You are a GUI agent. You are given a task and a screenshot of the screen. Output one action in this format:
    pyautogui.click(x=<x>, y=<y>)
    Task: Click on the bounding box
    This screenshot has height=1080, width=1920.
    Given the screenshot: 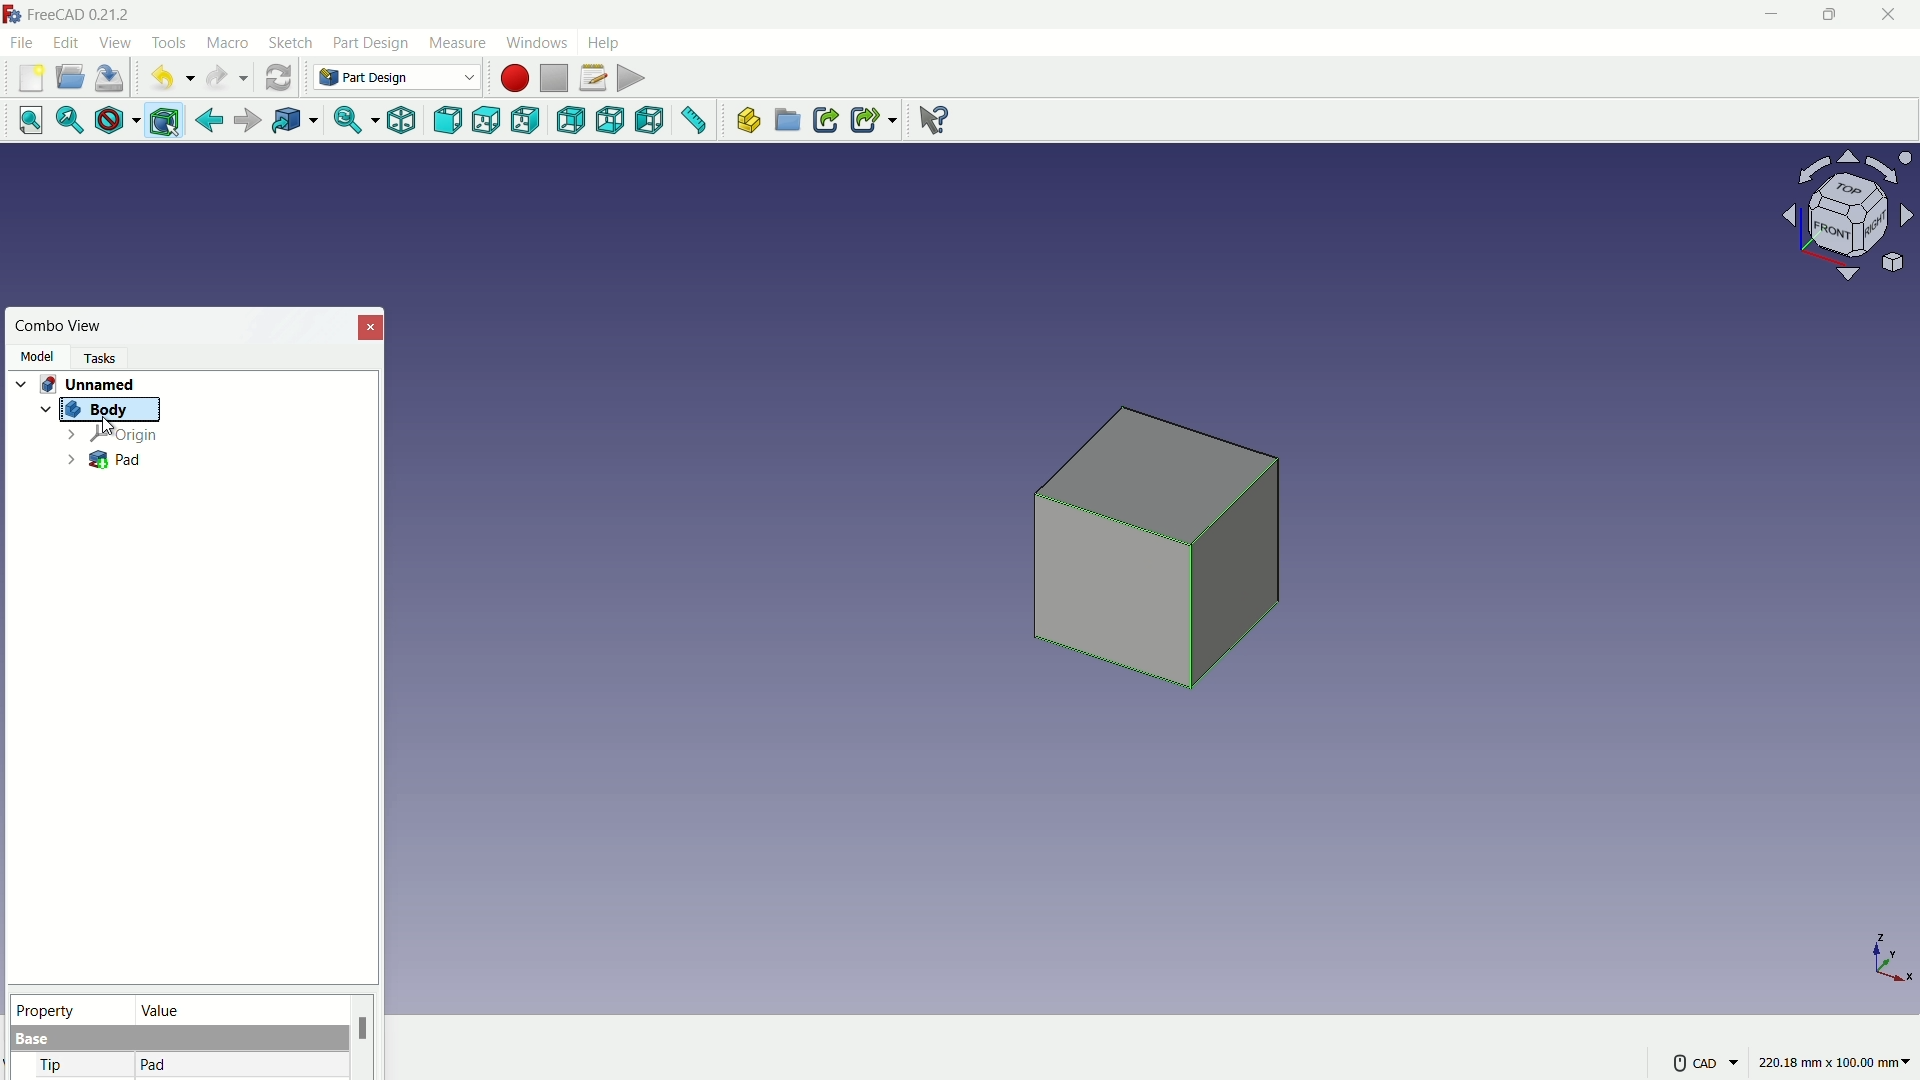 What is the action you would take?
    pyautogui.click(x=167, y=122)
    